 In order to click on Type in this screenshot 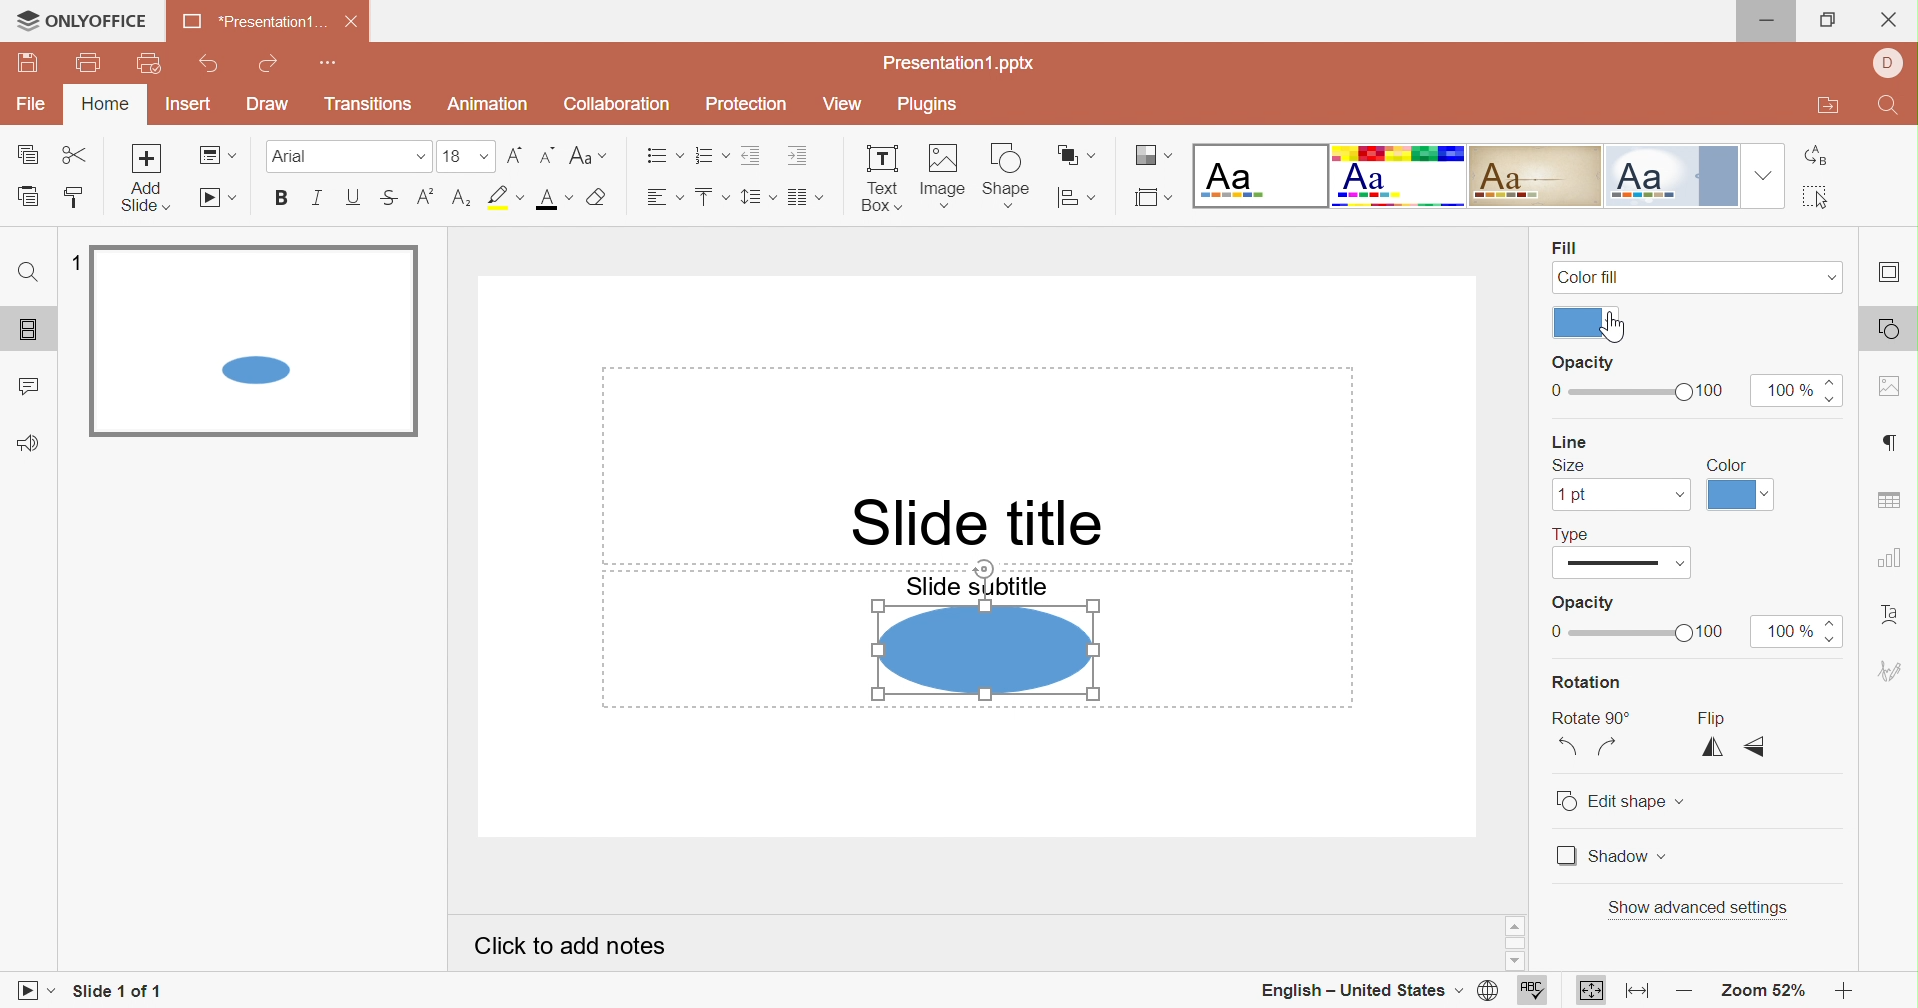, I will do `click(1601, 562)`.